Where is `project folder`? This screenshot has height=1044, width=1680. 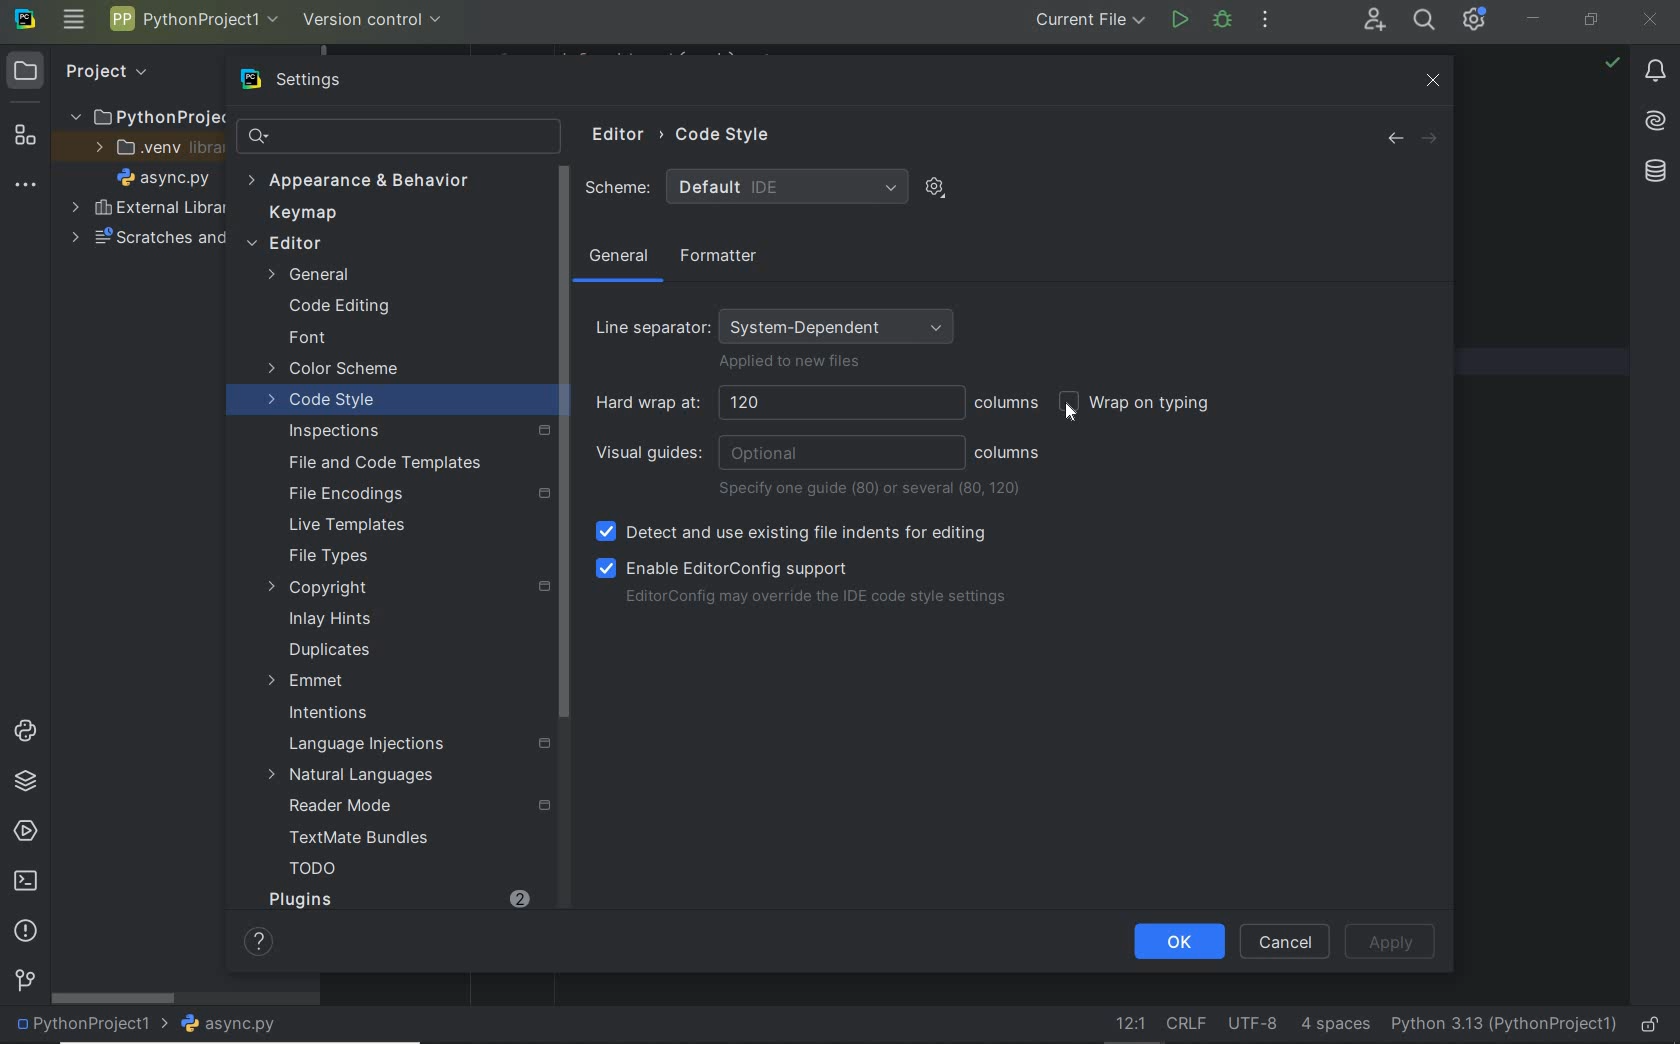 project folder is located at coordinates (144, 118).